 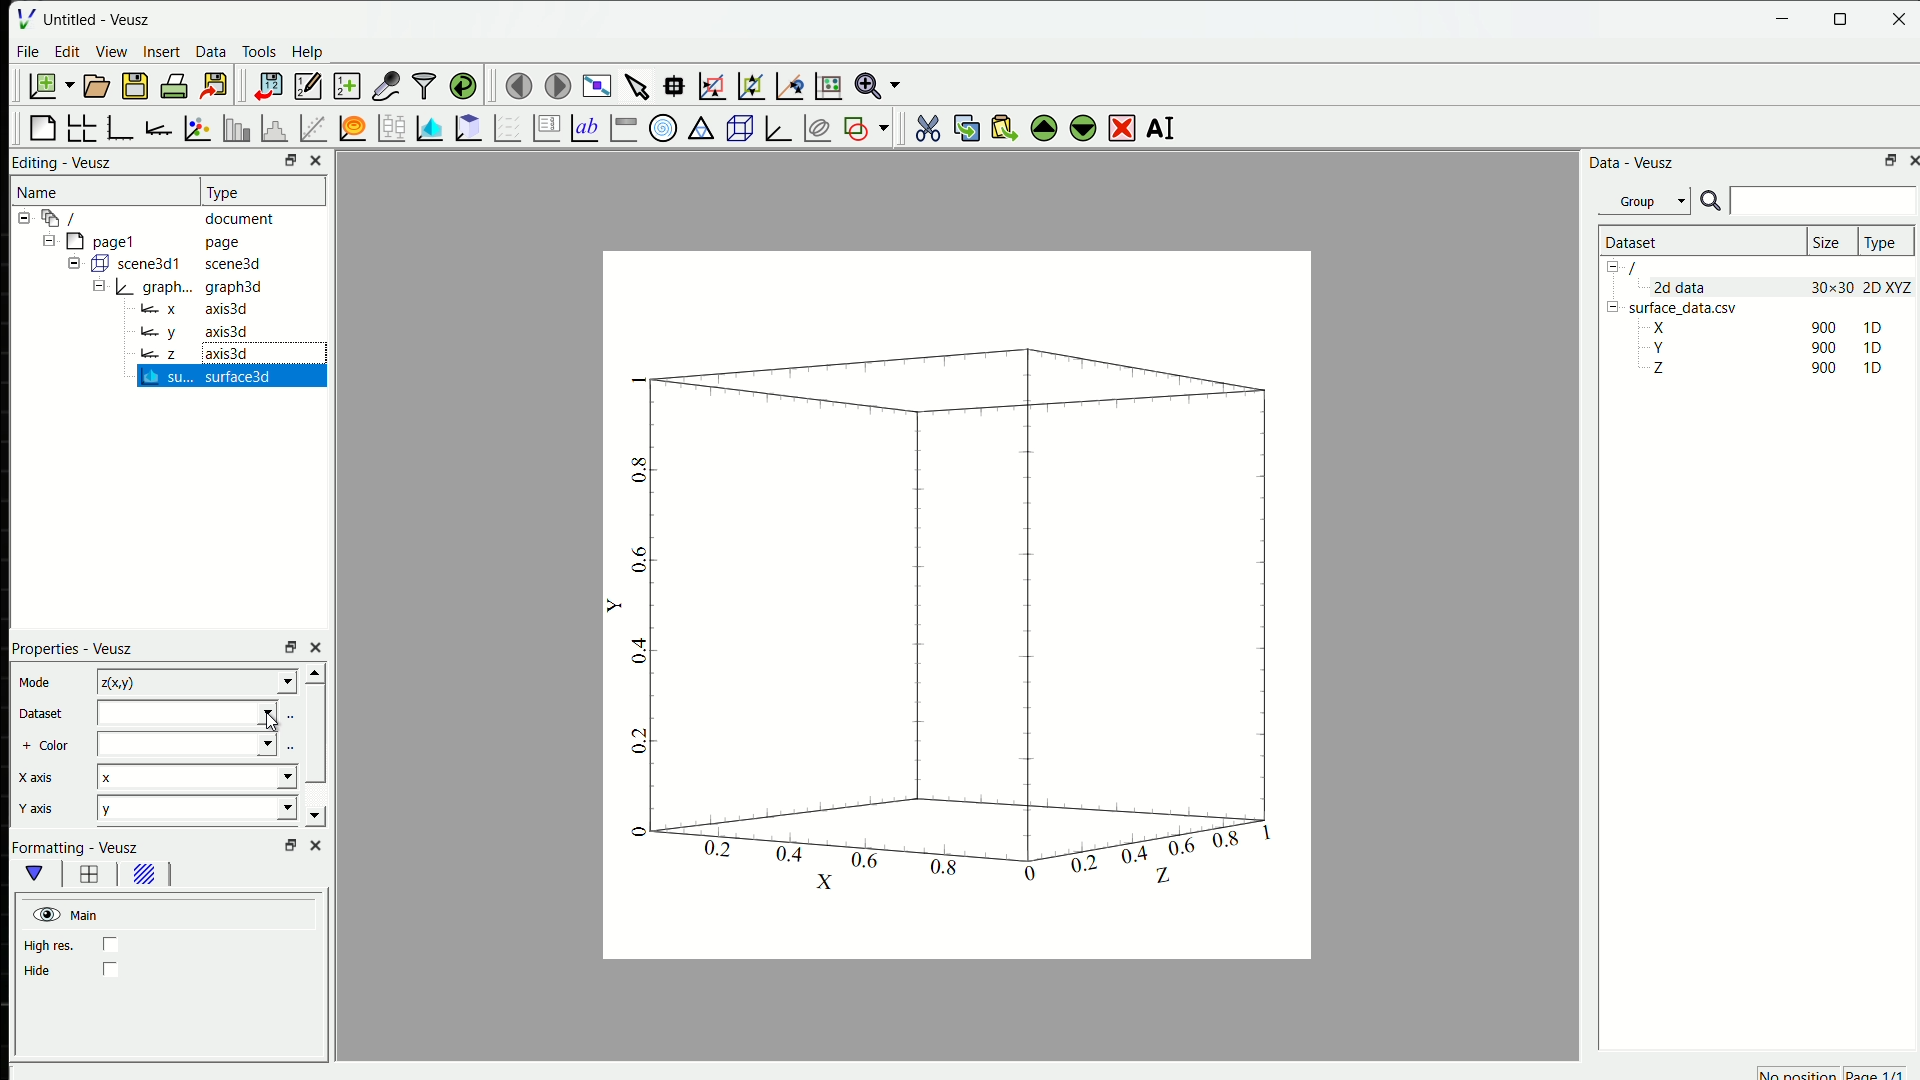 I want to click on Type, so click(x=222, y=193).